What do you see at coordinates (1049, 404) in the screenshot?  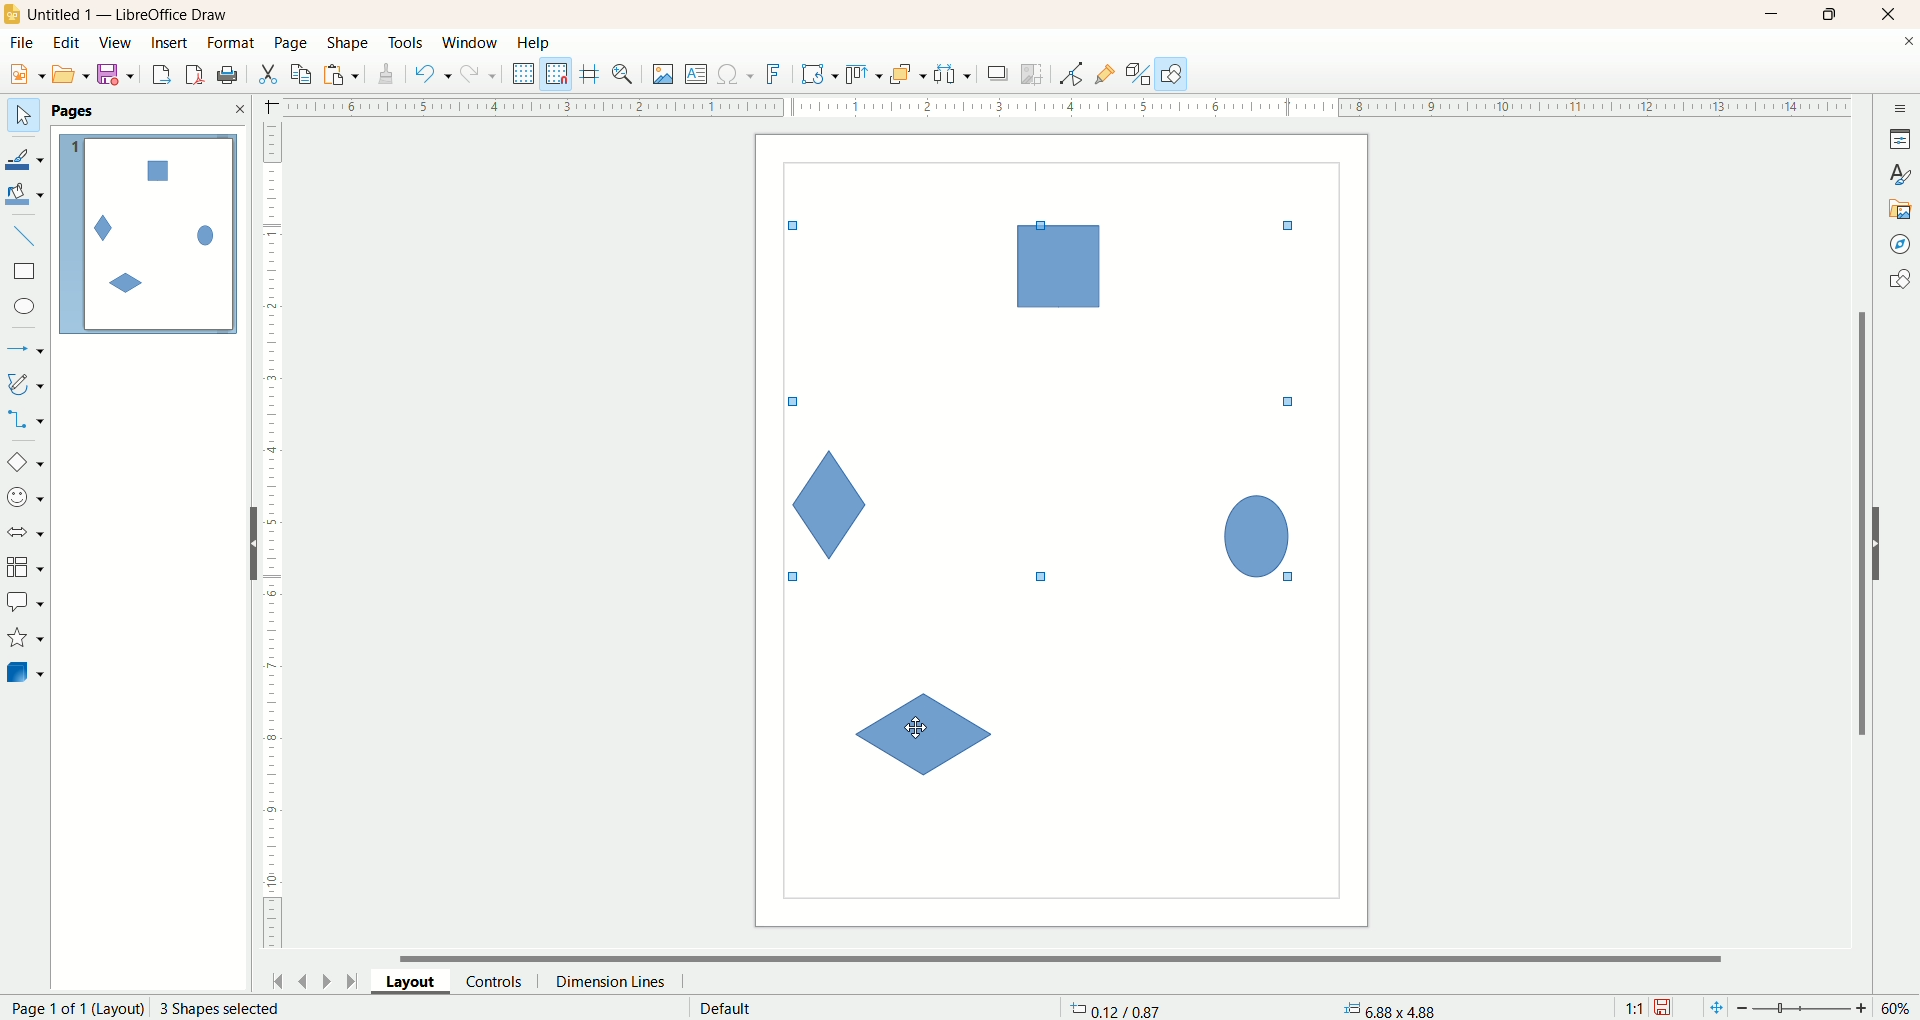 I see `shapes selected` at bounding box center [1049, 404].